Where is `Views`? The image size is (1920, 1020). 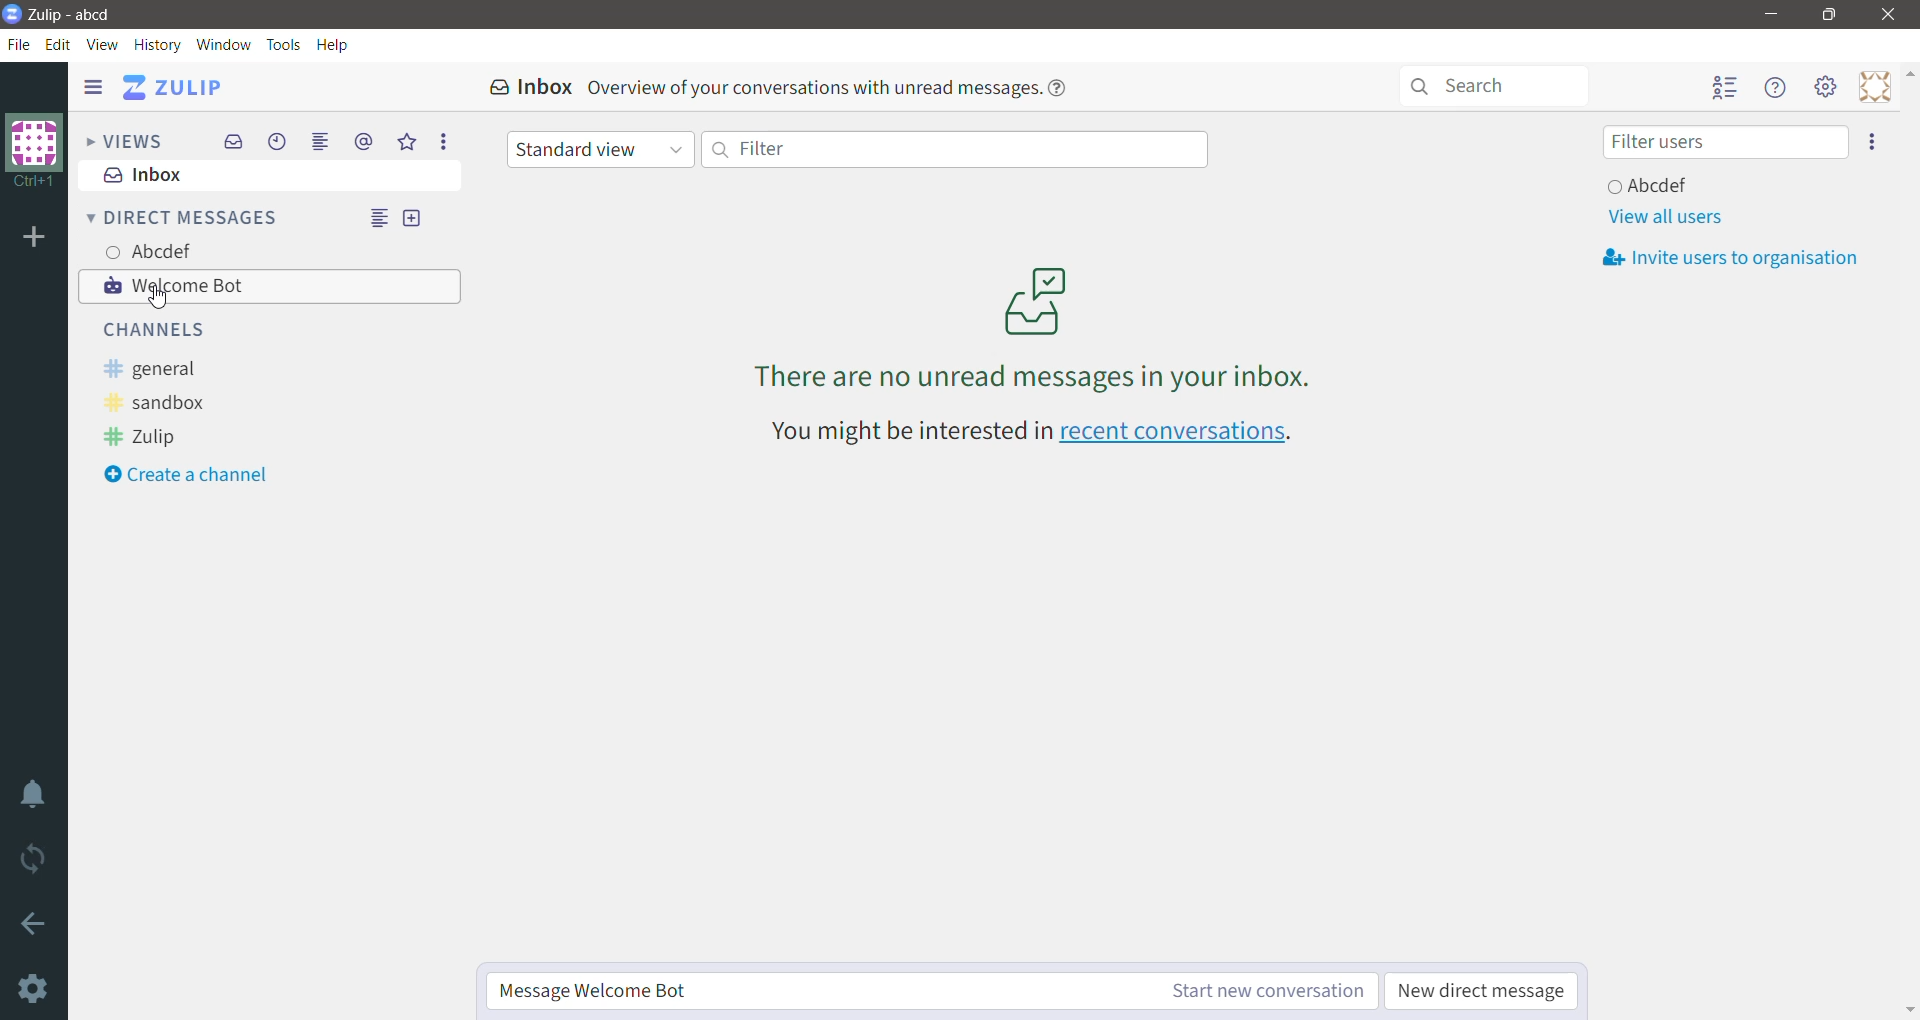
Views is located at coordinates (124, 141).